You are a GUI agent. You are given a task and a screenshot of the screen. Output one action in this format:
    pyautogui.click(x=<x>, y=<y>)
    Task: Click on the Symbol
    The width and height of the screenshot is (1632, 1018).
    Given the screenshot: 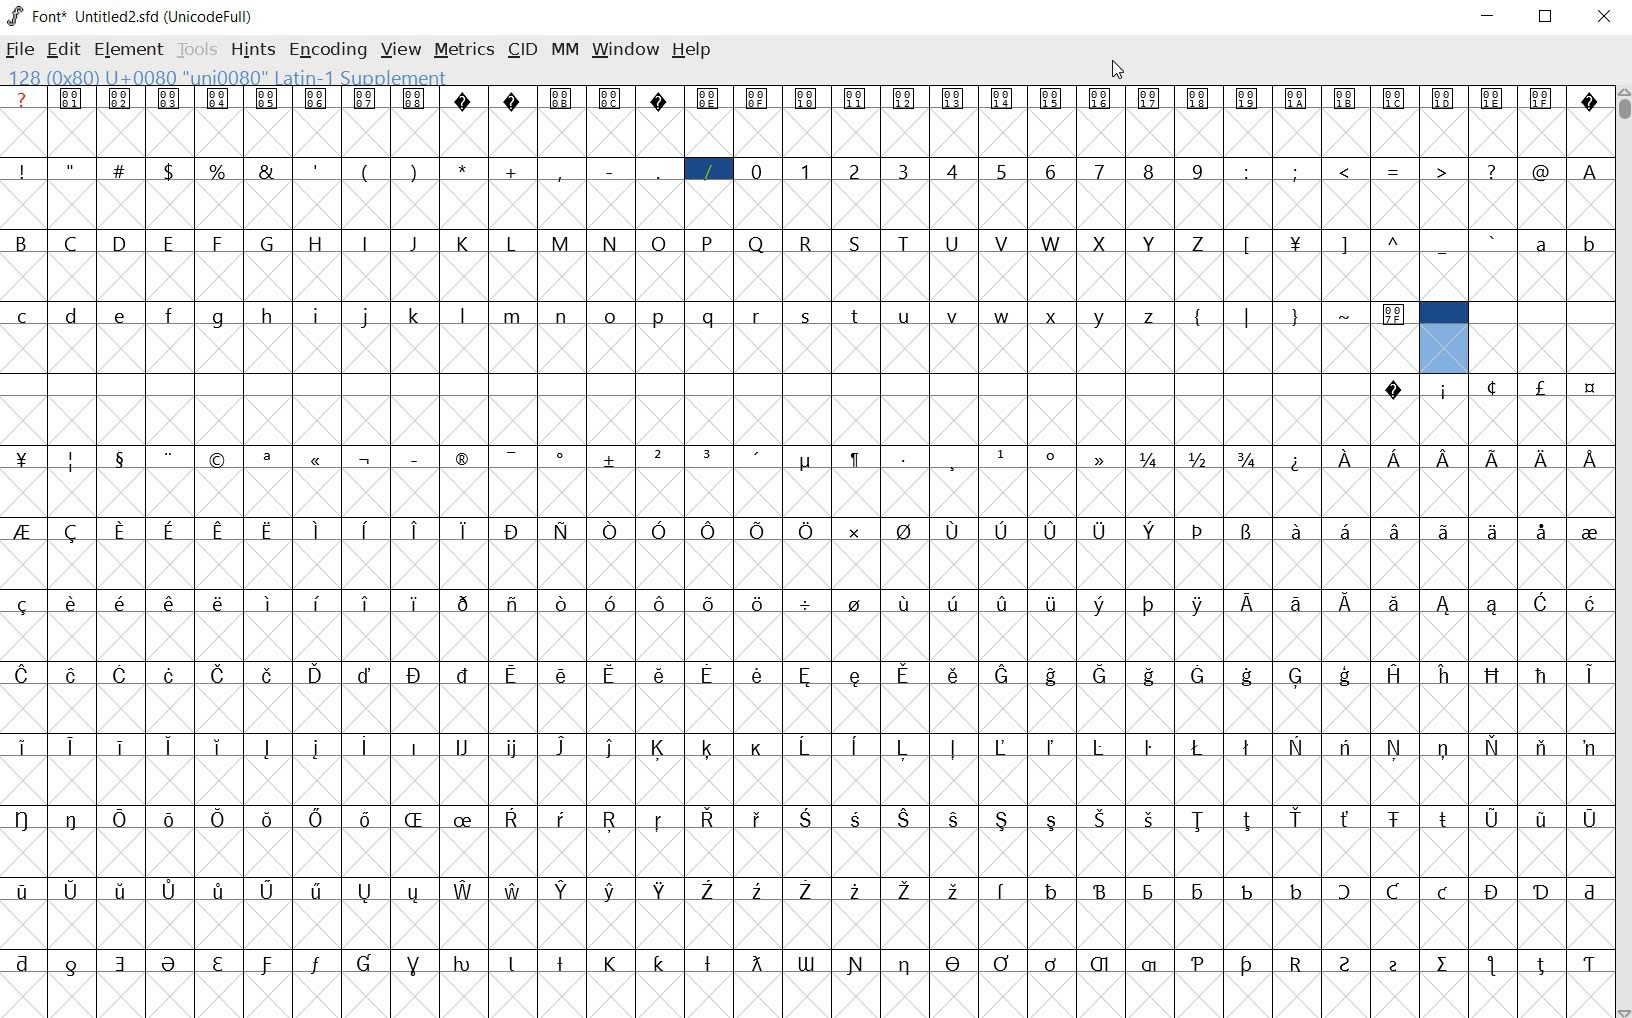 What is the action you would take?
    pyautogui.click(x=709, y=456)
    